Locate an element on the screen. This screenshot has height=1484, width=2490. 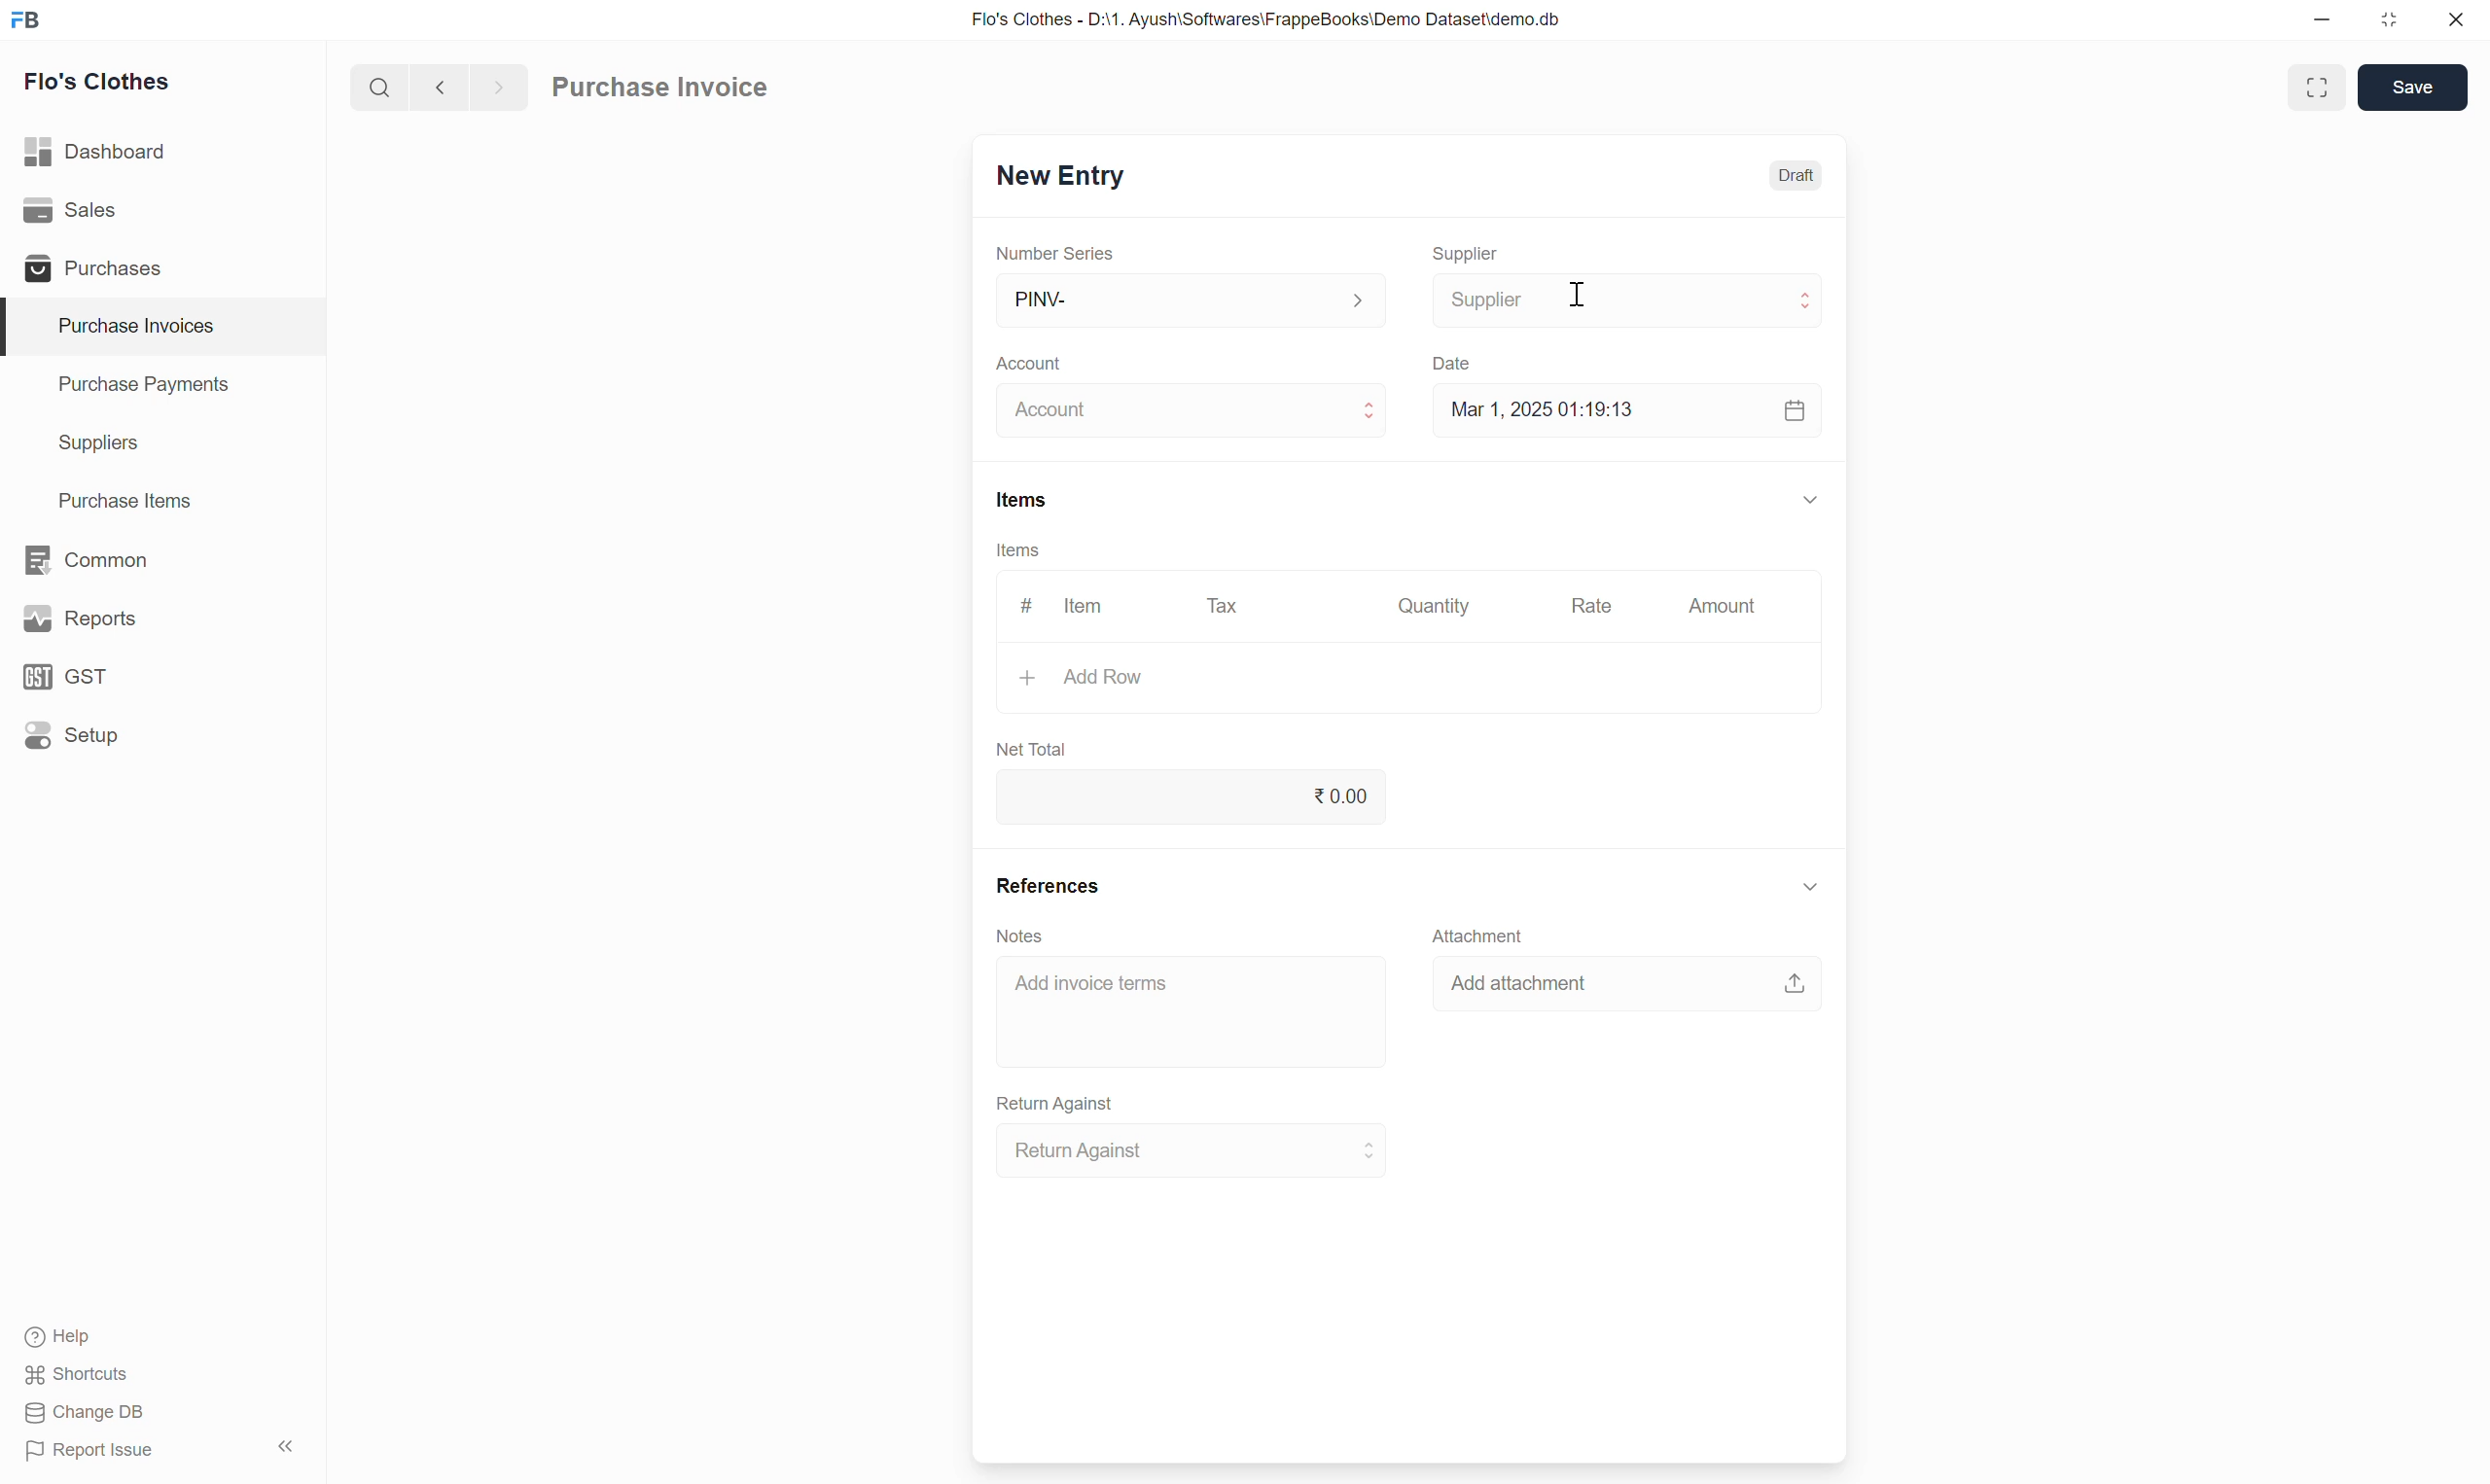
New Entry is located at coordinates (1058, 178).